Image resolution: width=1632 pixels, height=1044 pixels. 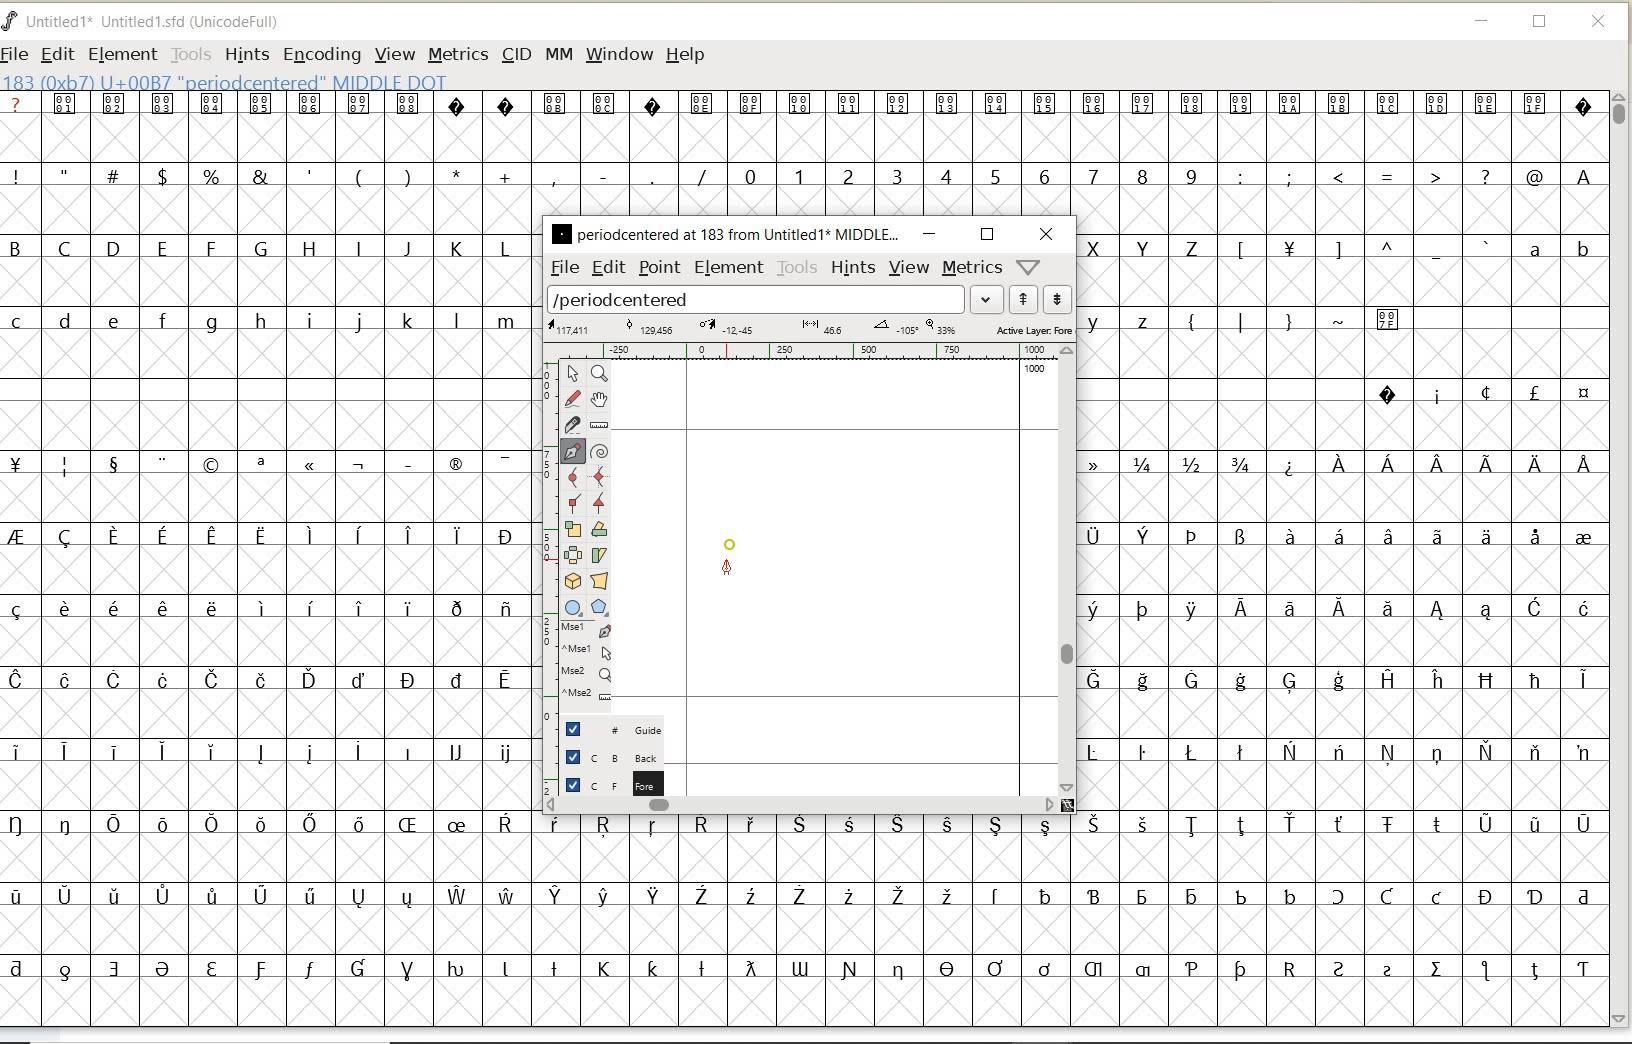 What do you see at coordinates (227, 81) in the screenshot?
I see `glyph info` at bounding box center [227, 81].